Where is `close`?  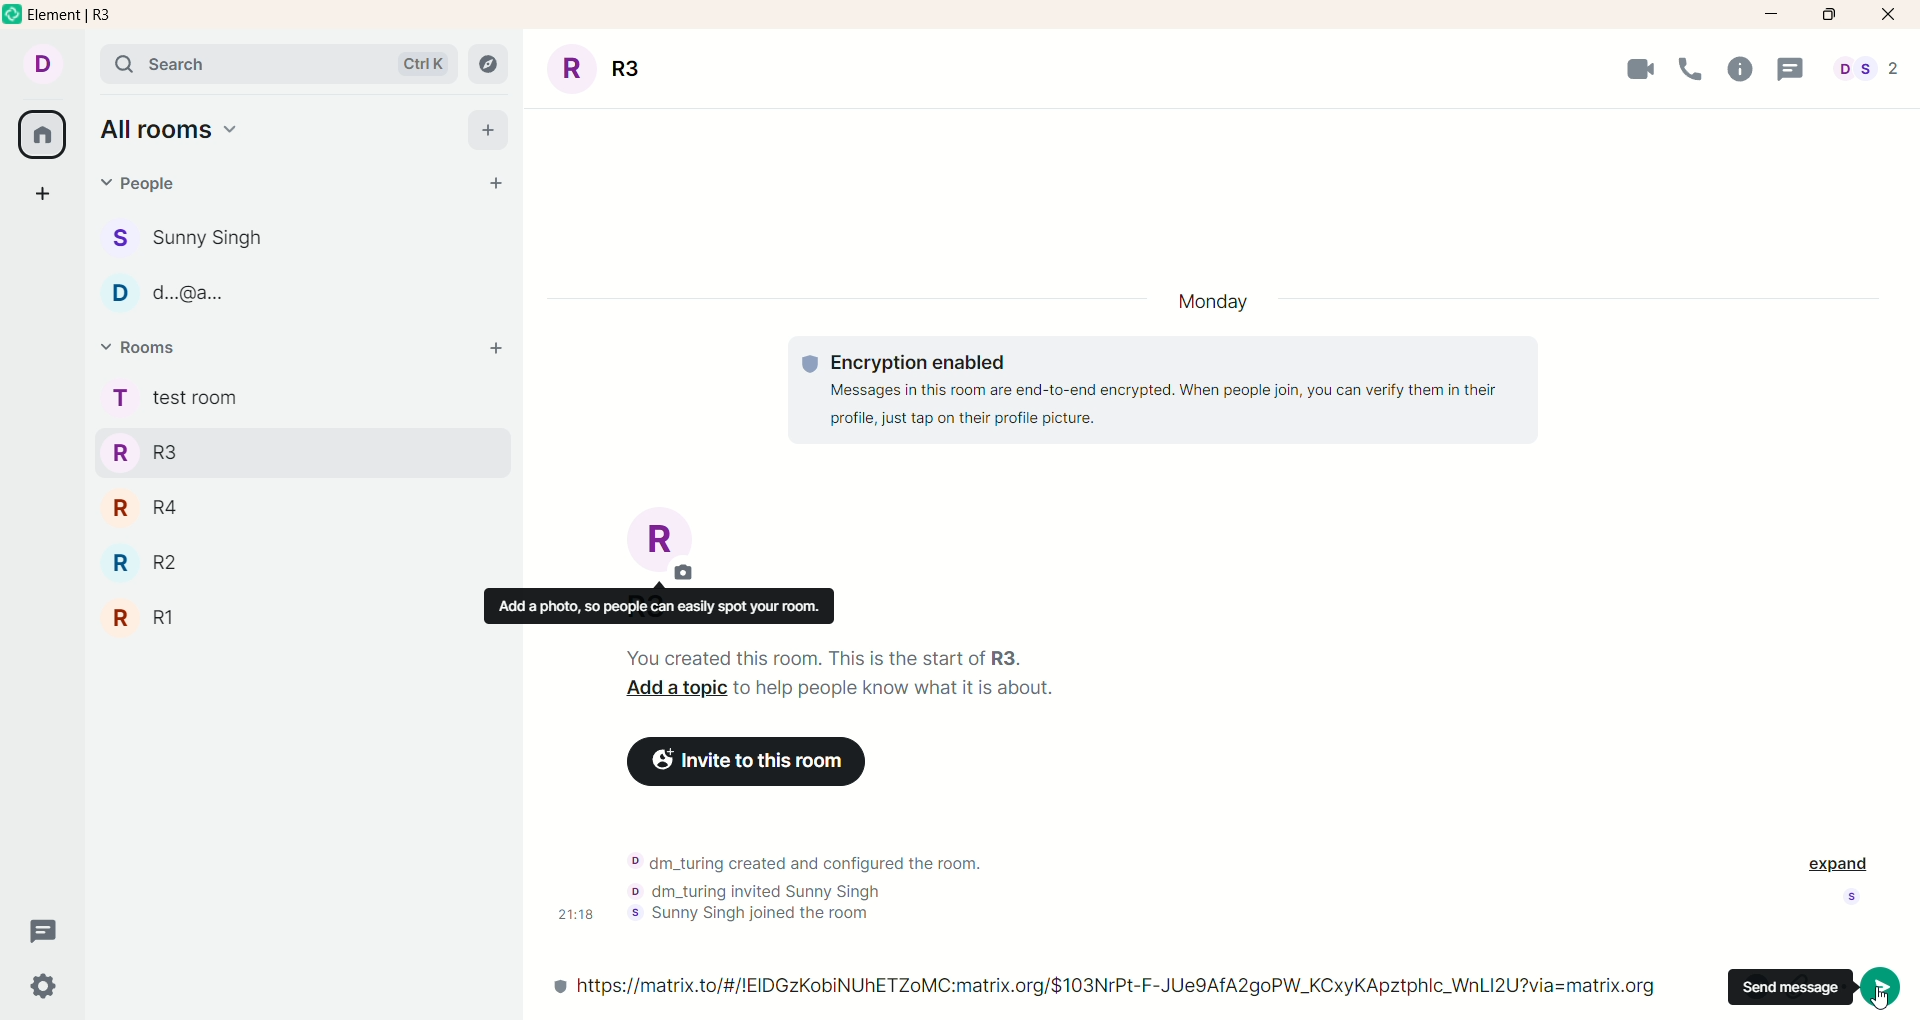 close is located at coordinates (1891, 15).